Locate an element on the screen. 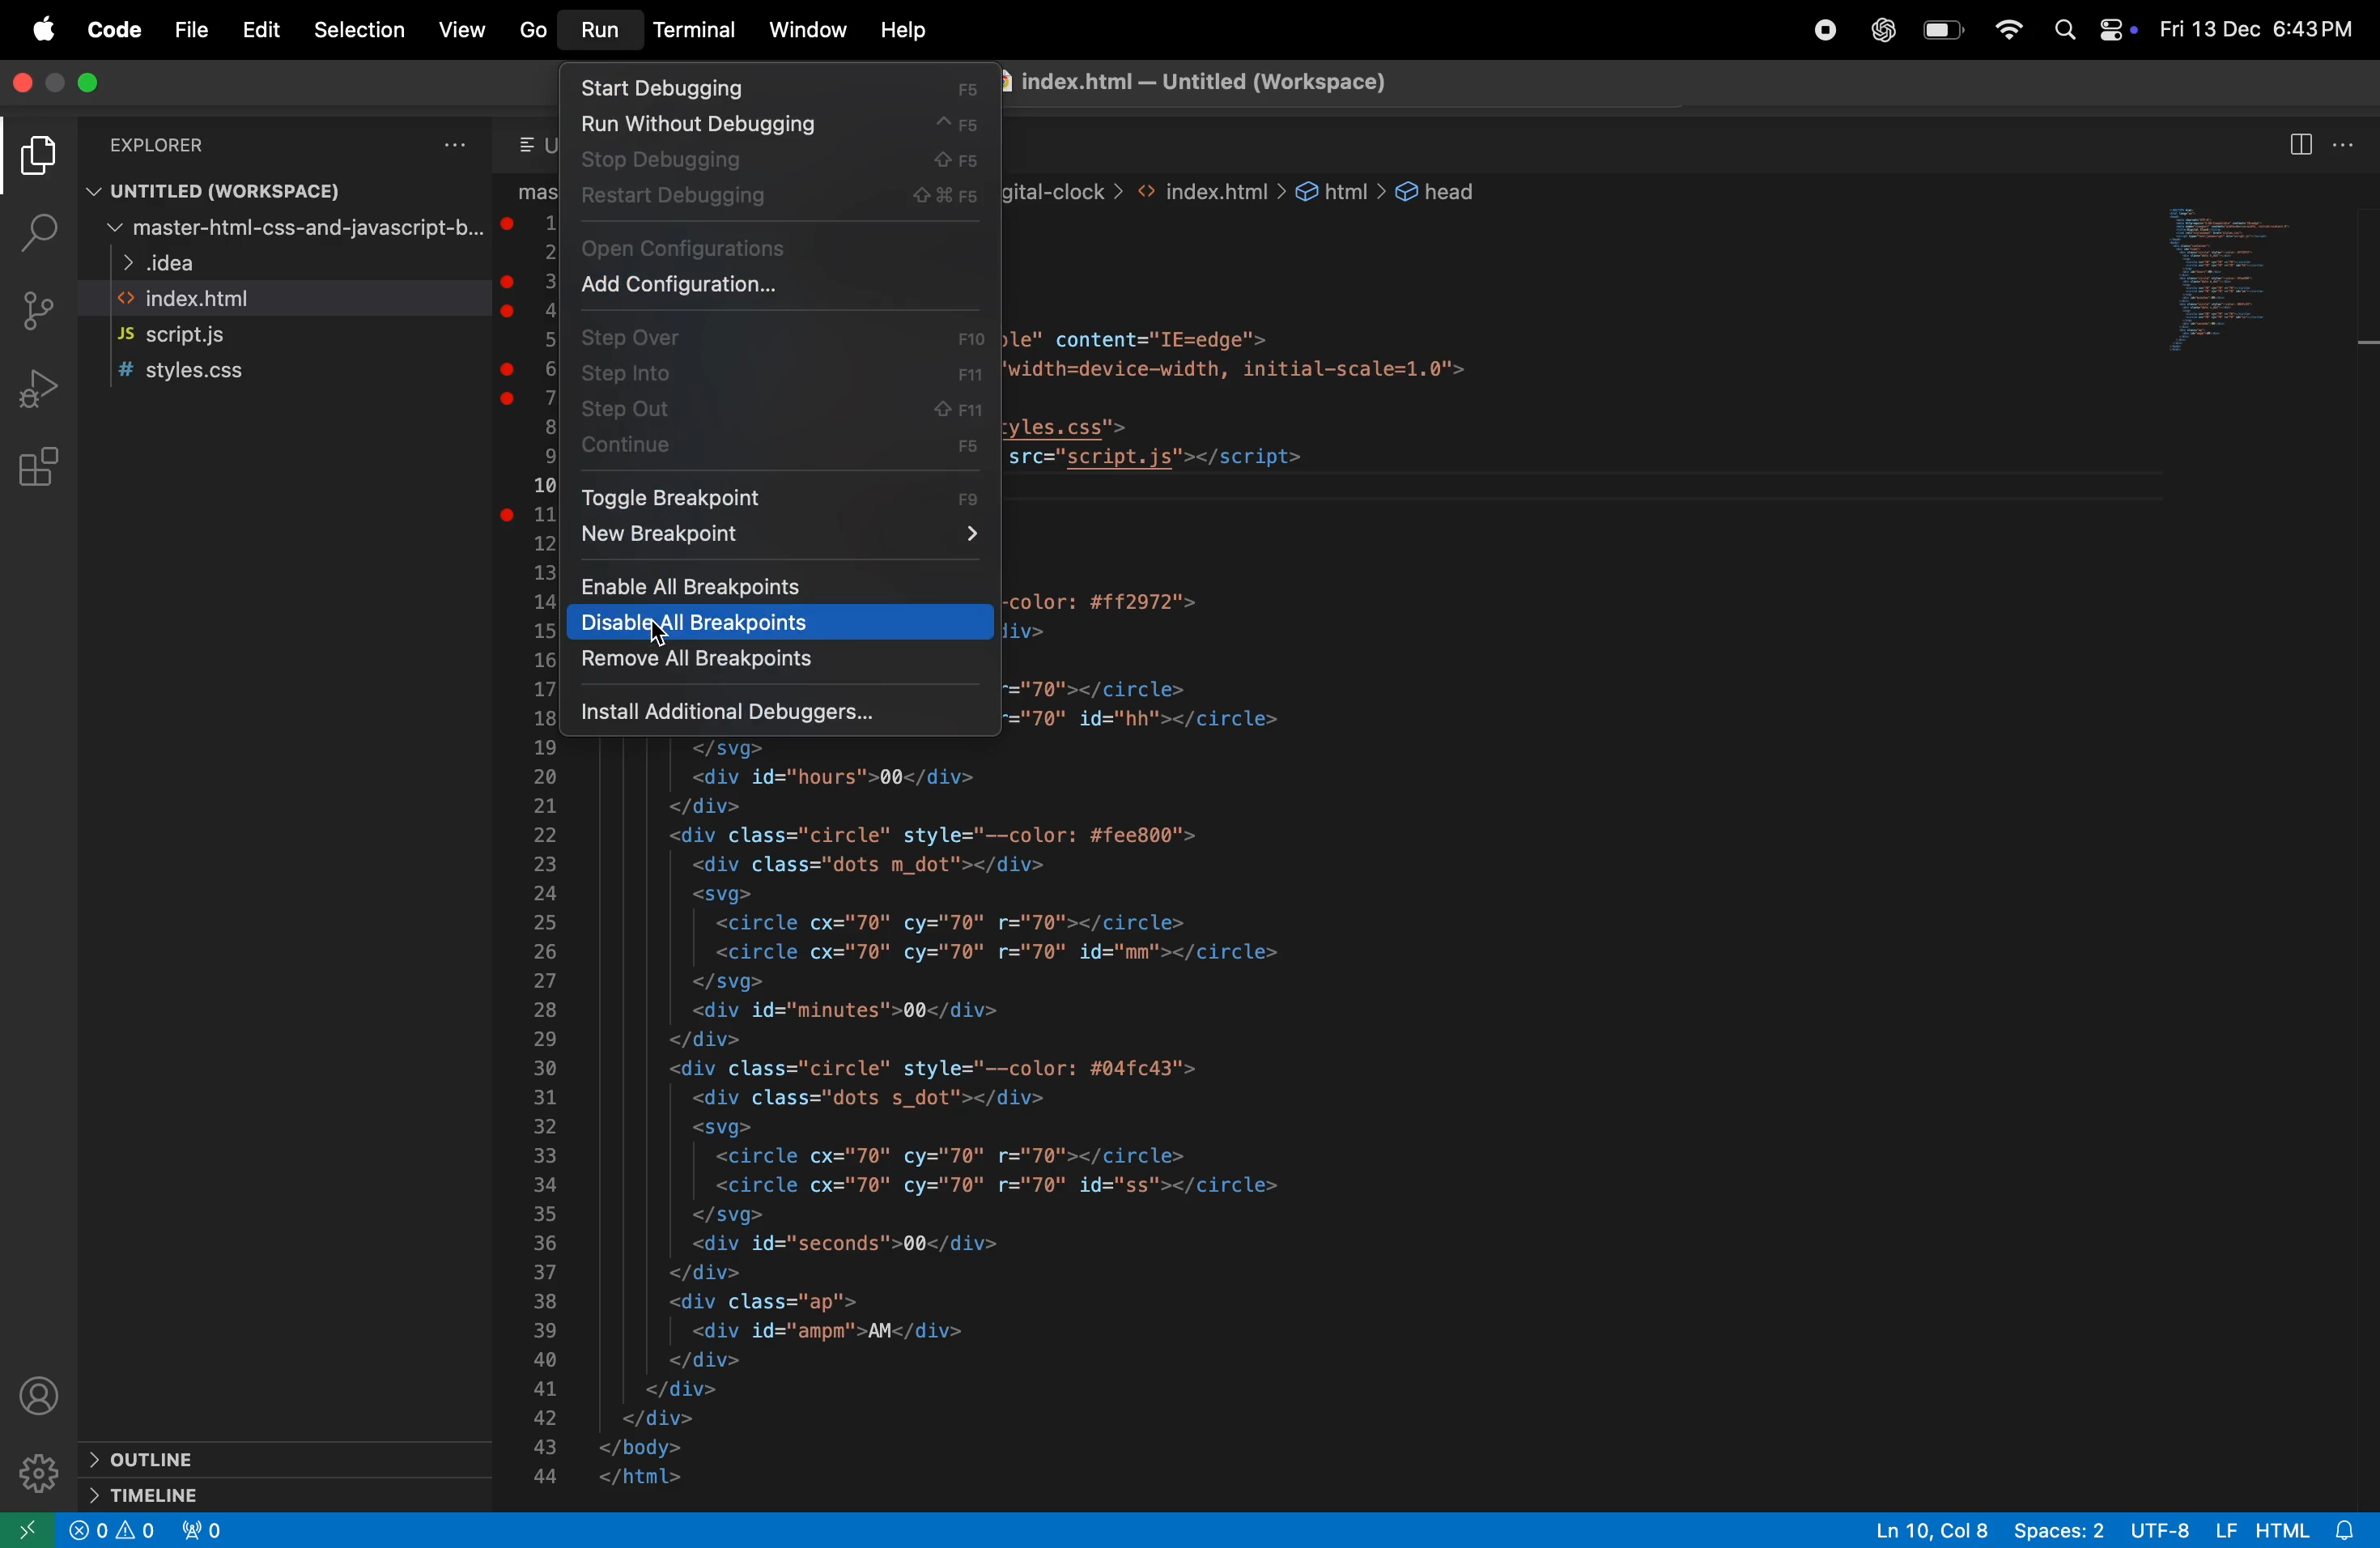 The height and width of the screenshot is (1548, 2380). record is located at coordinates (1830, 29).